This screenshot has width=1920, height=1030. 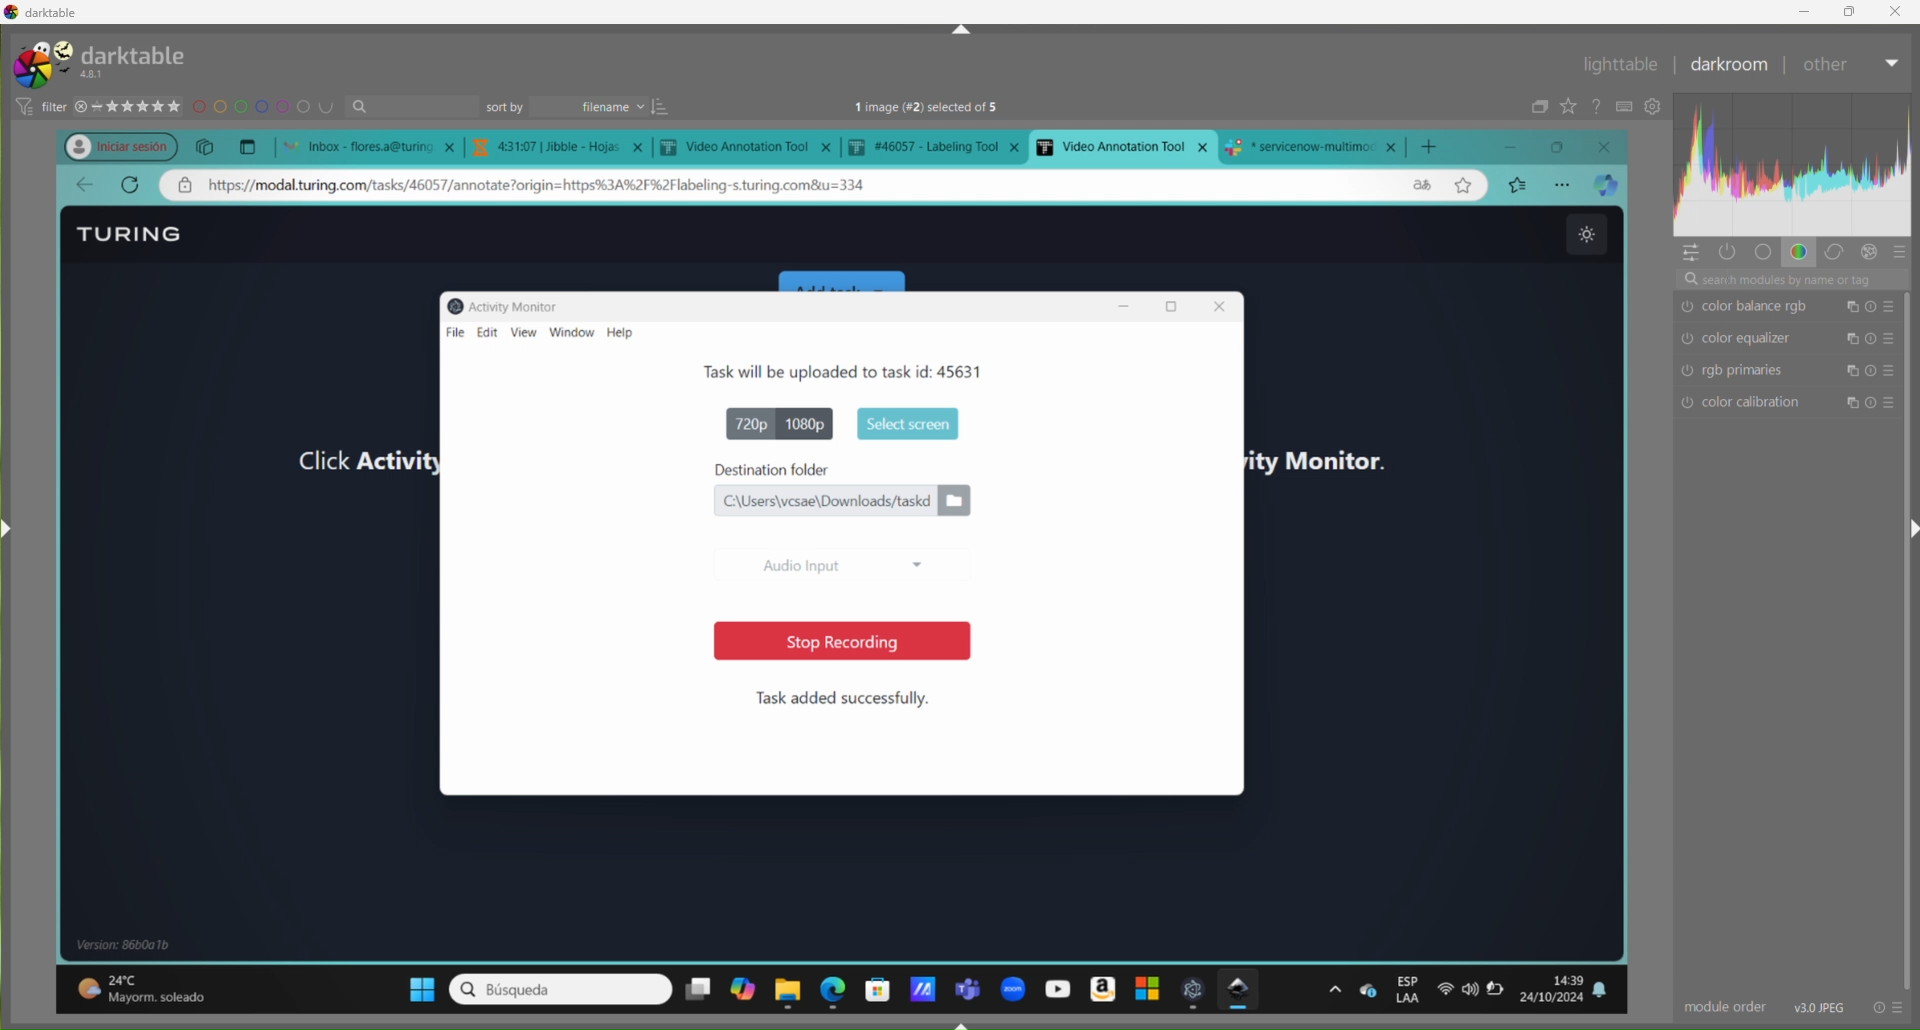 What do you see at coordinates (940, 146) in the screenshot?
I see `tab` at bounding box center [940, 146].